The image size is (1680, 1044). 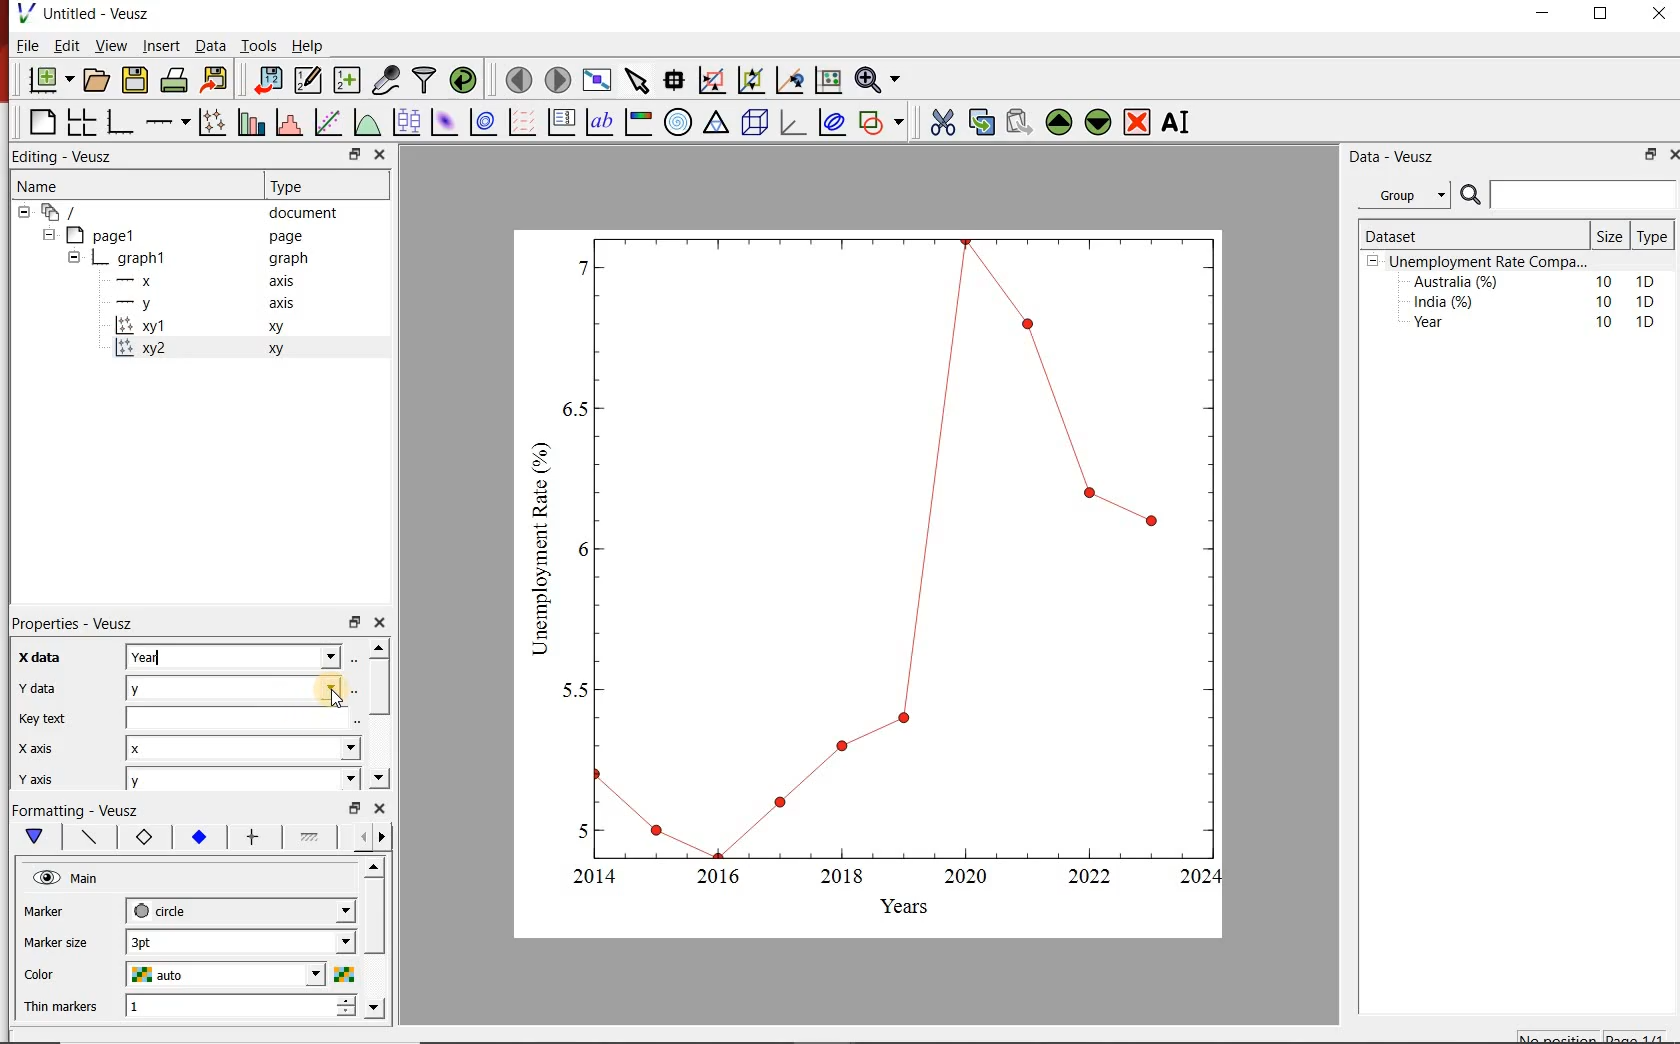 I want to click on open document, so click(x=98, y=80).